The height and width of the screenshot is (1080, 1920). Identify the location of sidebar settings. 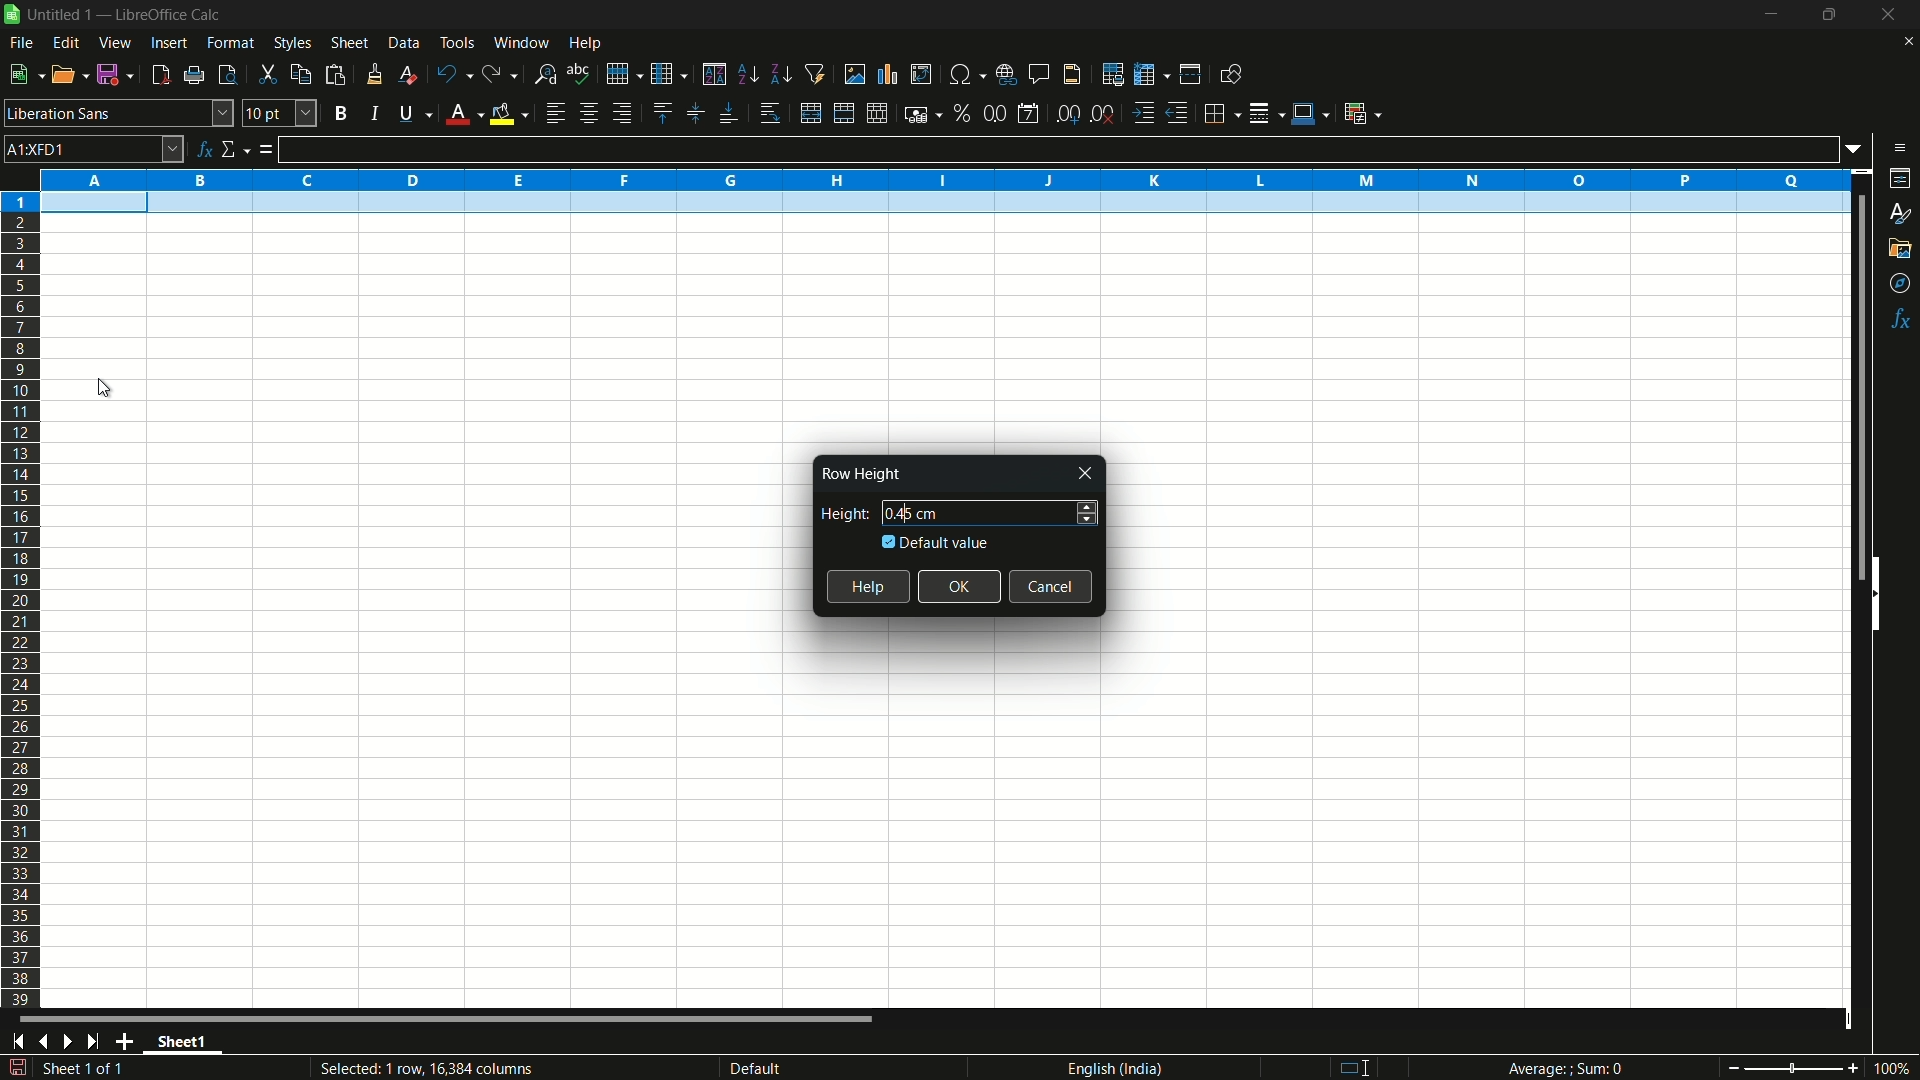
(1899, 148).